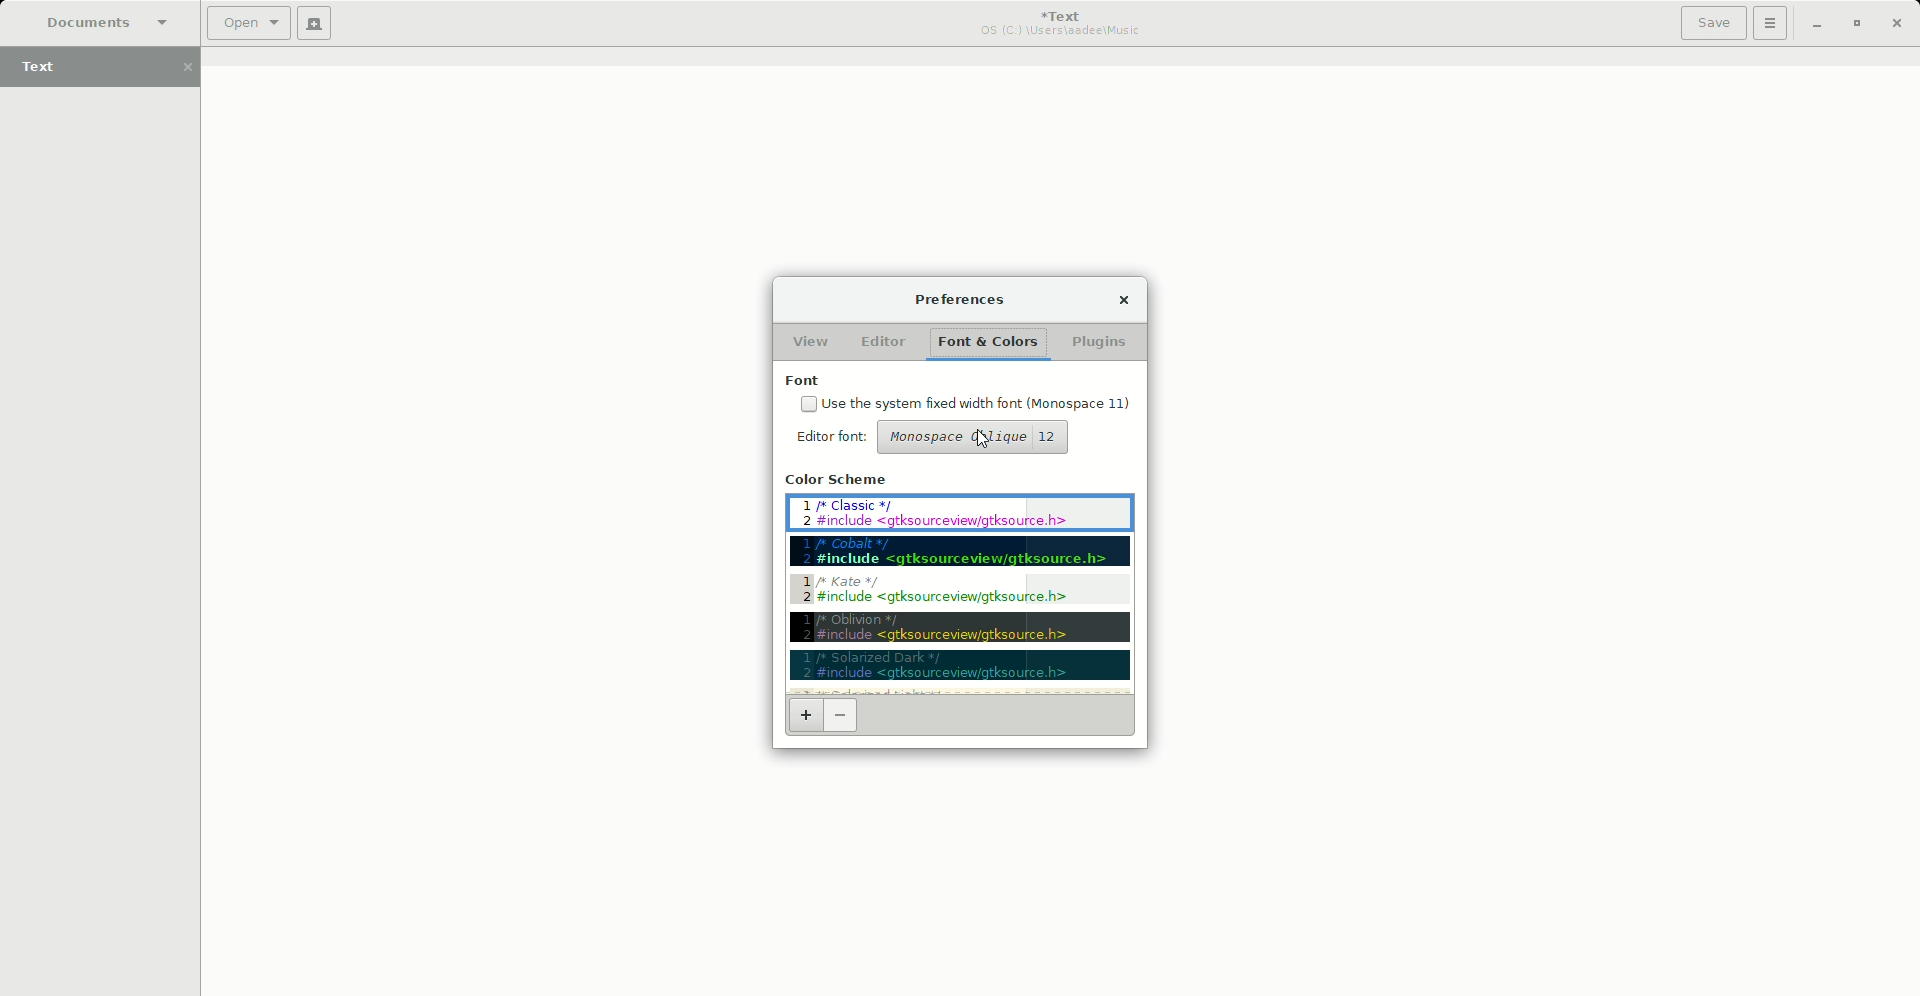 Image resolution: width=1920 pixels, height=996 pixels. Describe the element at coordinates (1105, 341) in the screenshot. I see `Plugins` at that location.